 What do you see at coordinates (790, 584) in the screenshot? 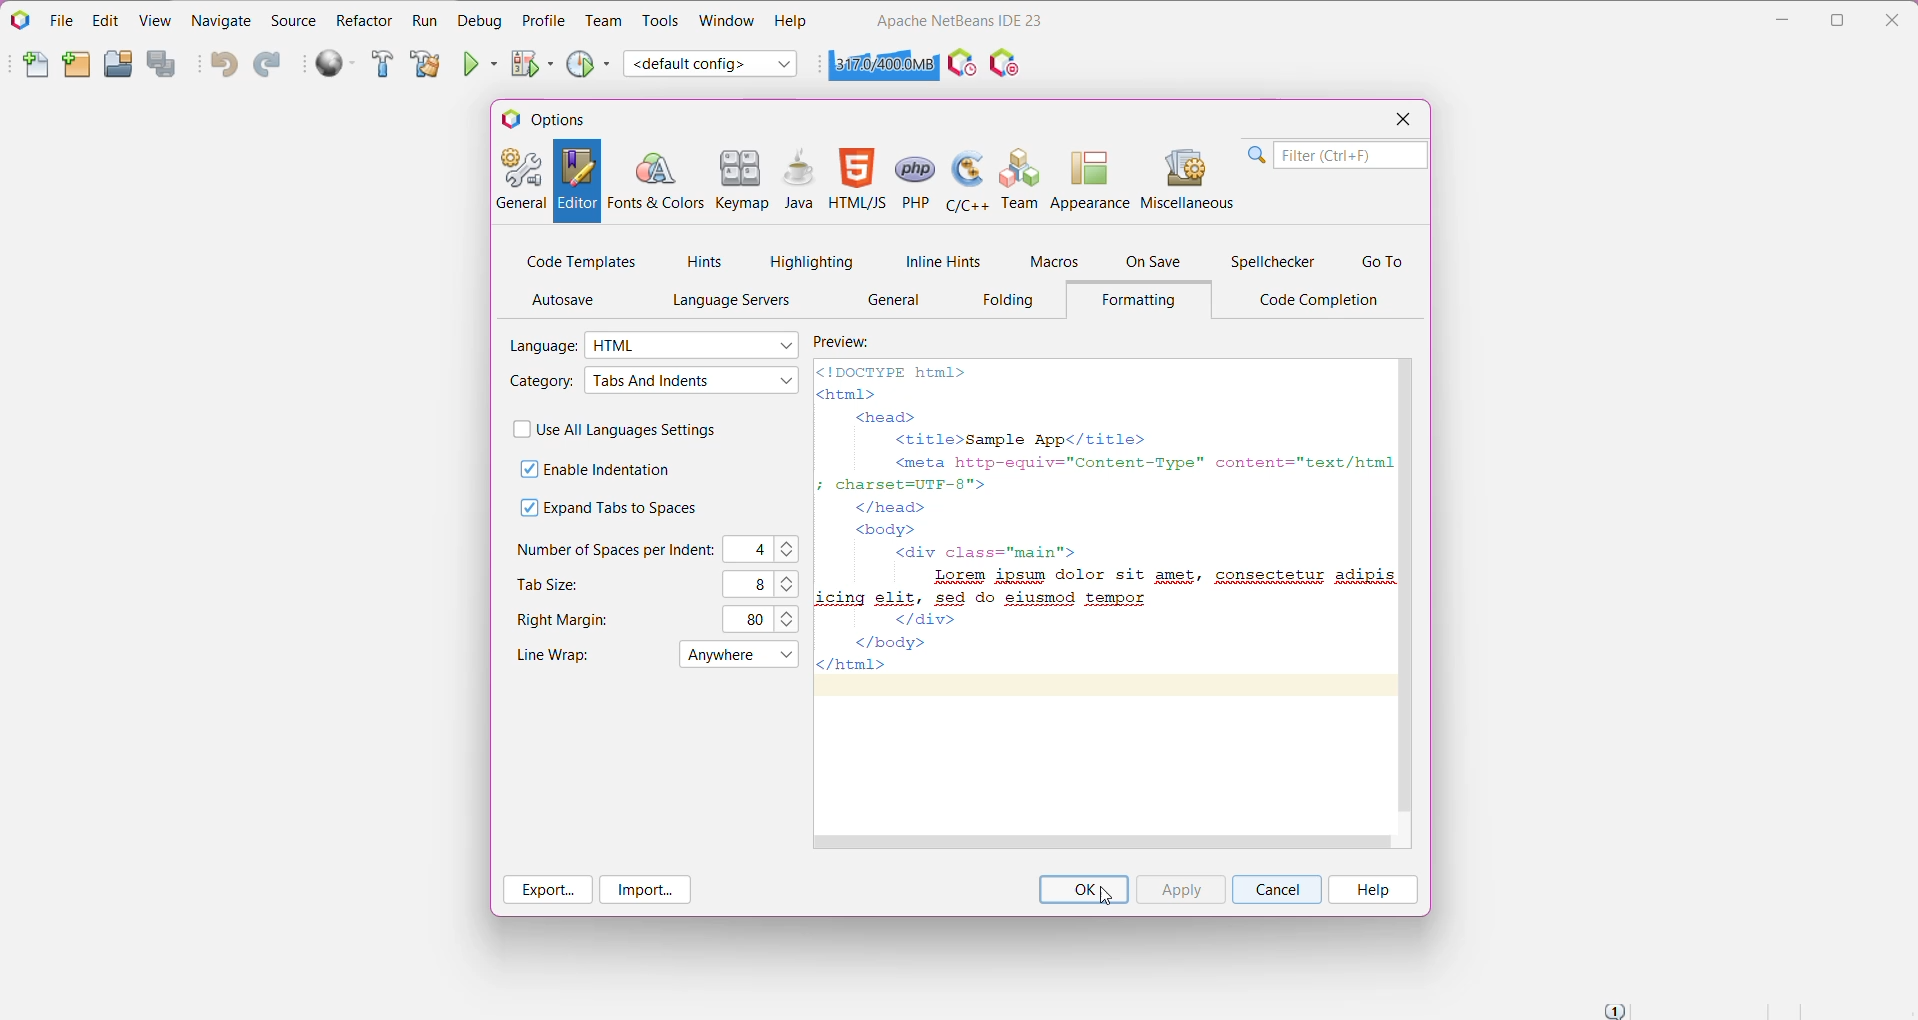
I see `Set the required tab size` at bounding box center [790, 584].